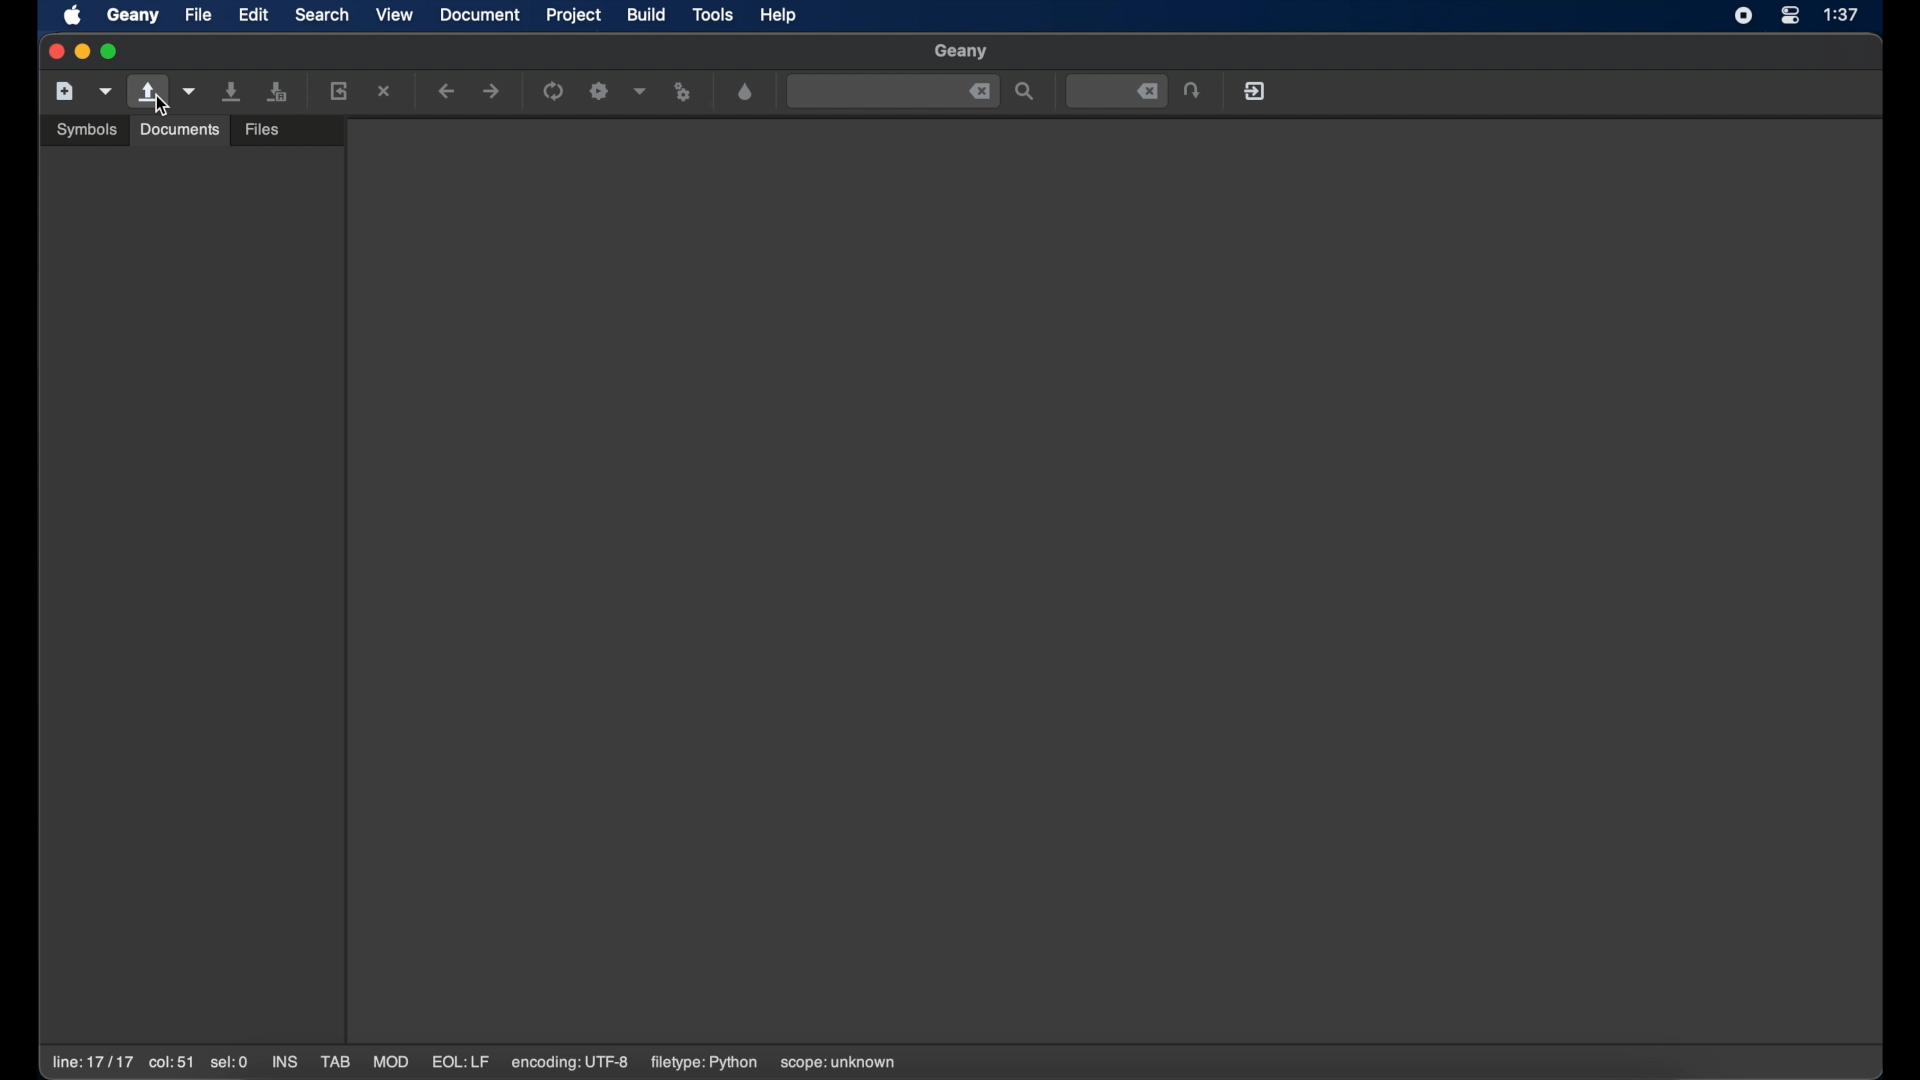 The image size is (1920, 1080). Describe the element at coordinates (961, 52) in the screenshot. I see `geany` at that location.